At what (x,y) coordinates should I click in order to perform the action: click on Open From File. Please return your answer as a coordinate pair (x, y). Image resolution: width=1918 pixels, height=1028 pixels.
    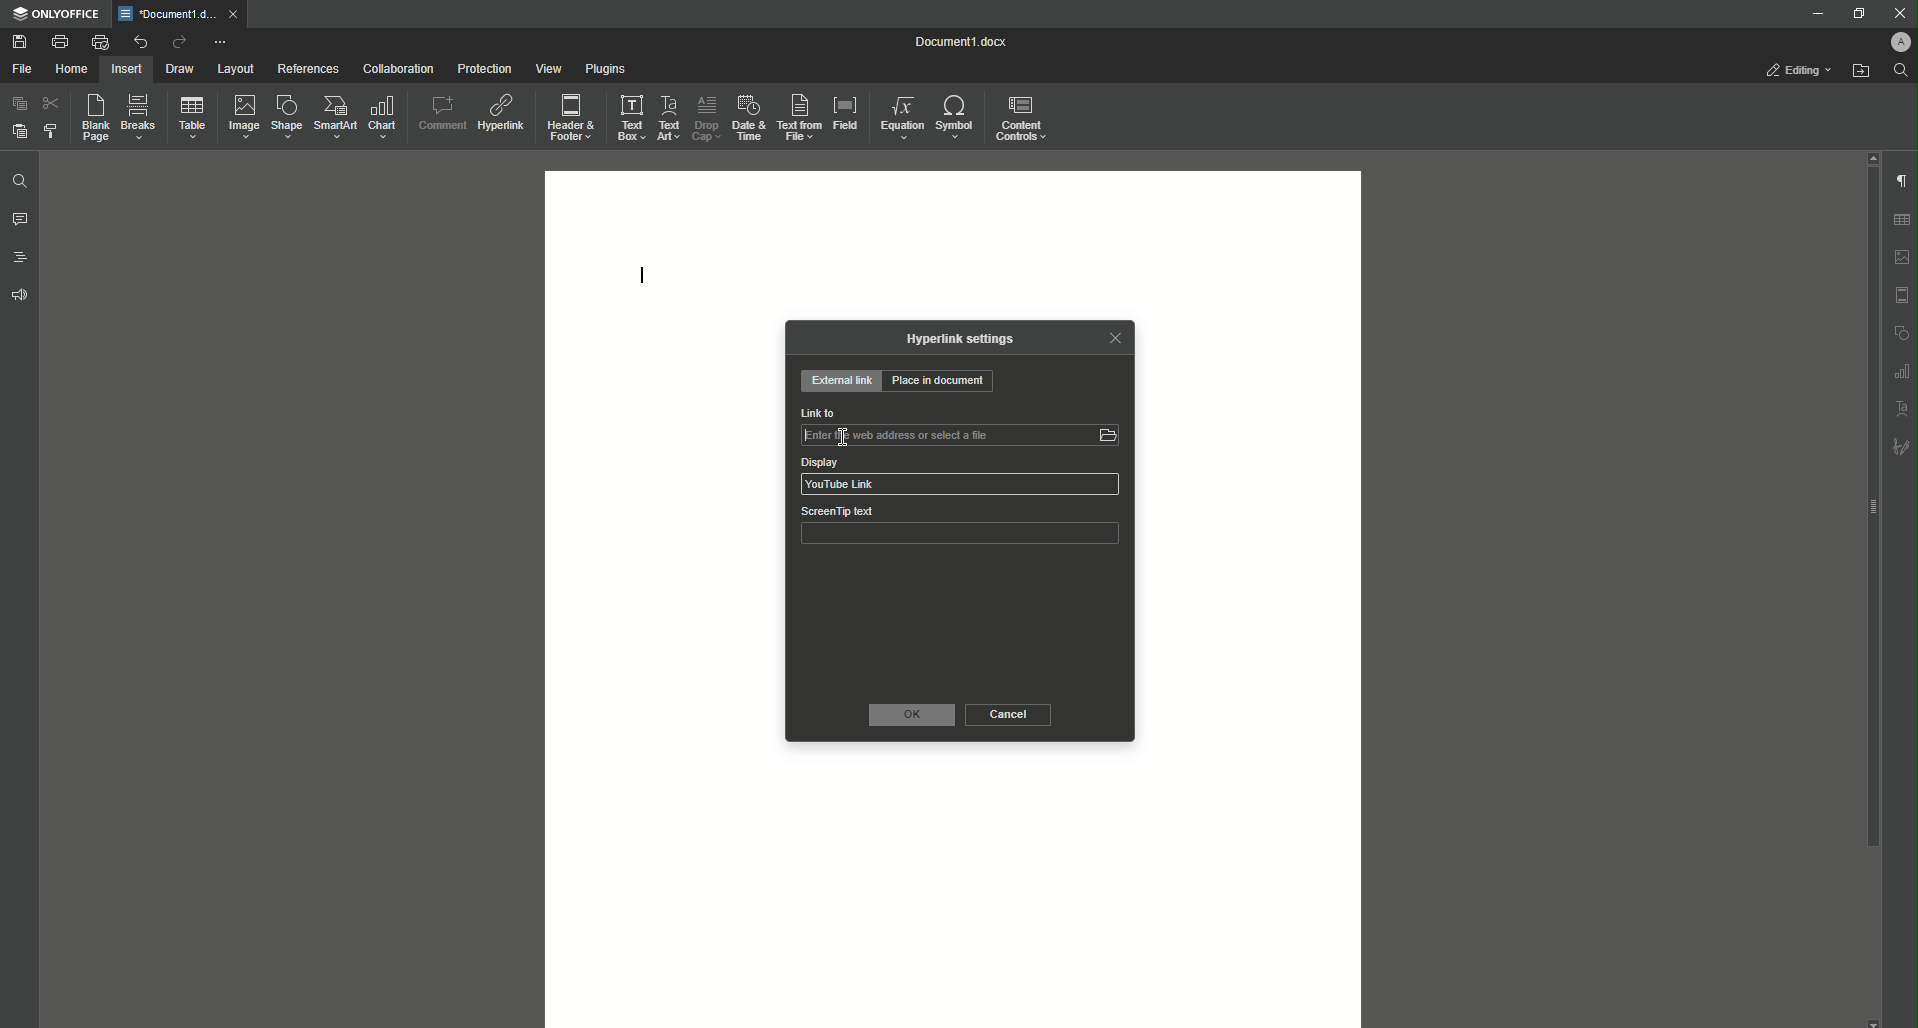
    Looking at the image, I should click on (1861, 73).